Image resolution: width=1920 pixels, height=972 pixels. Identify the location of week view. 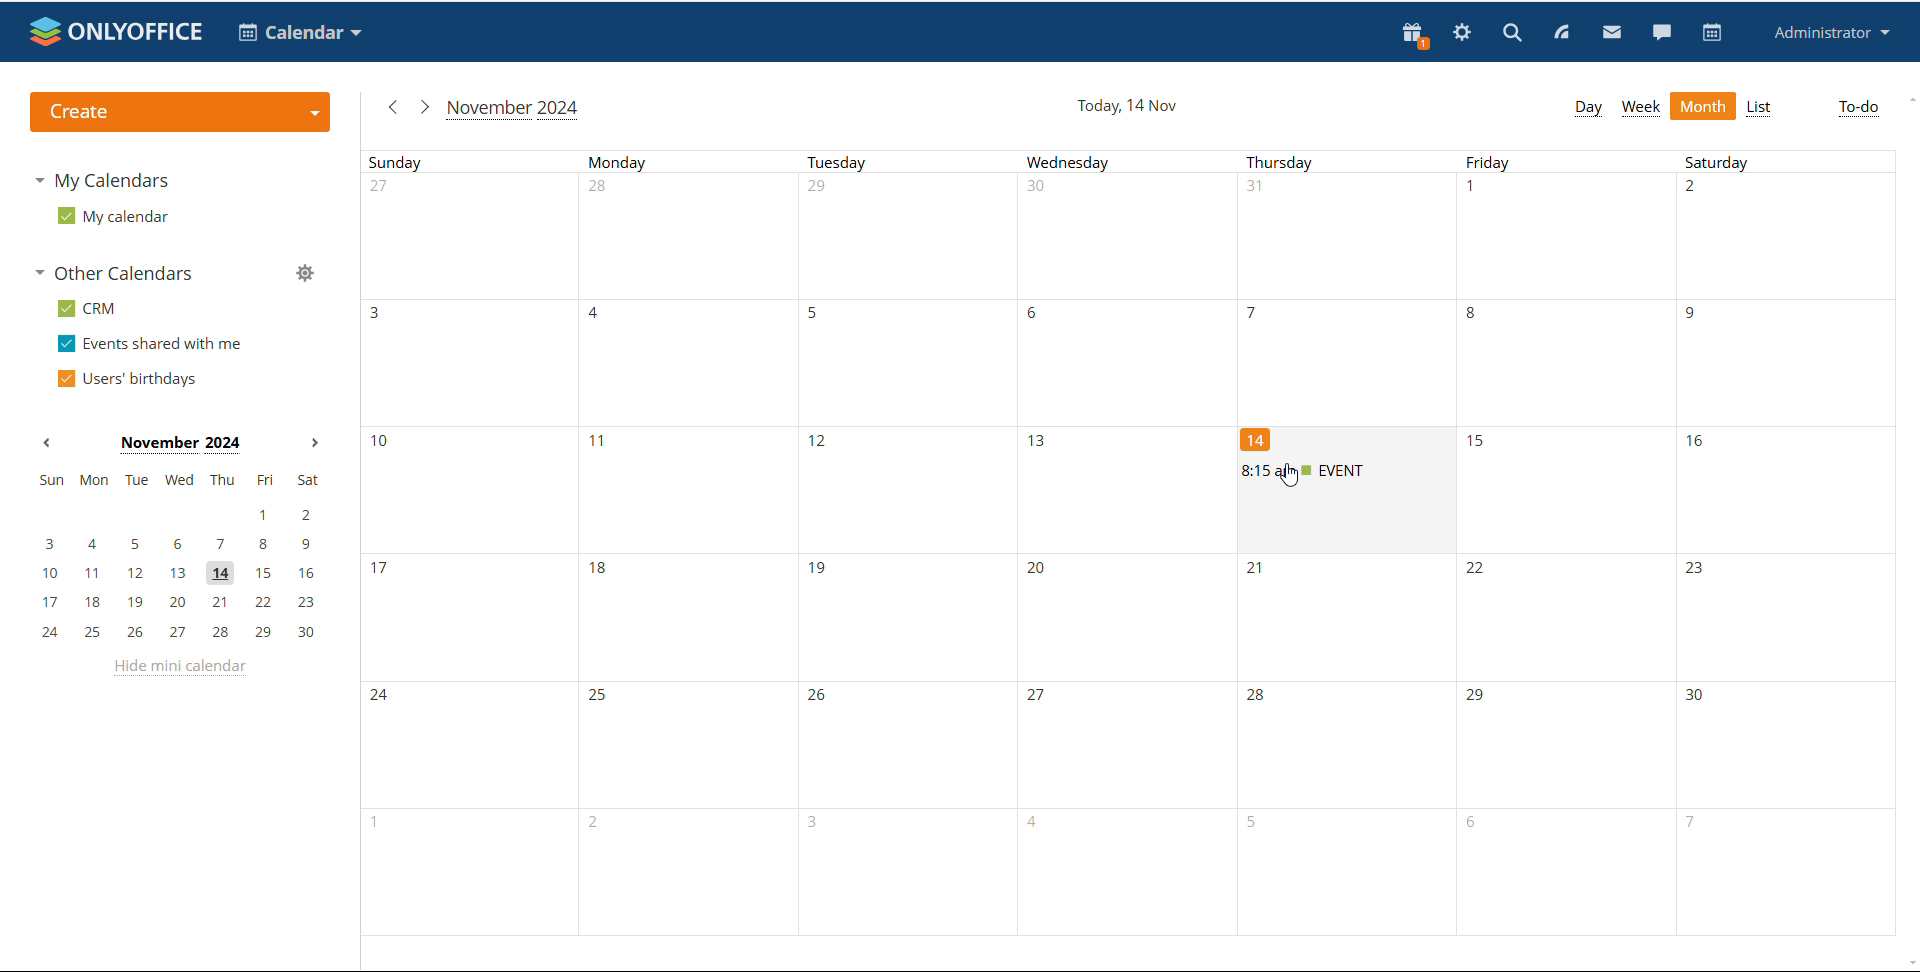
(1641, 108).